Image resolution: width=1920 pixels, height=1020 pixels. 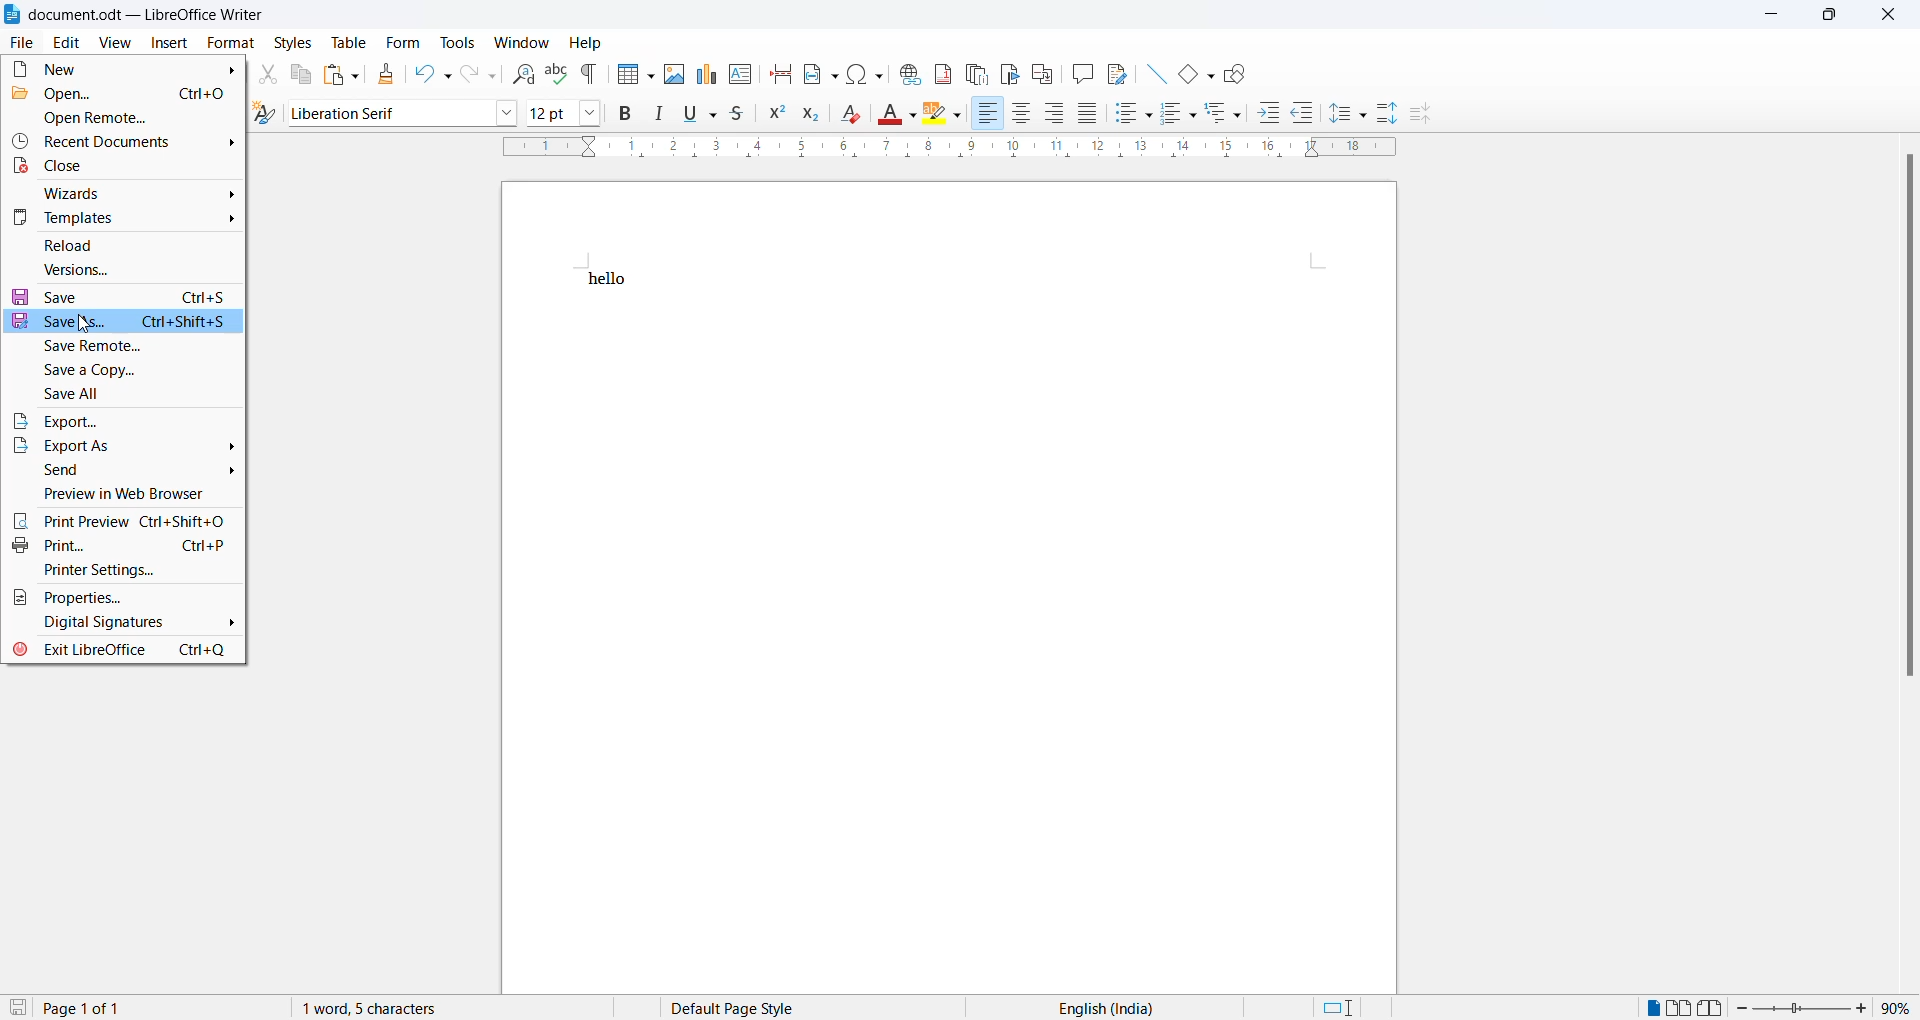 What do you see at coordinates (608, 280) in the screenshot?
I see `hello` at bounding box center [608, 280].